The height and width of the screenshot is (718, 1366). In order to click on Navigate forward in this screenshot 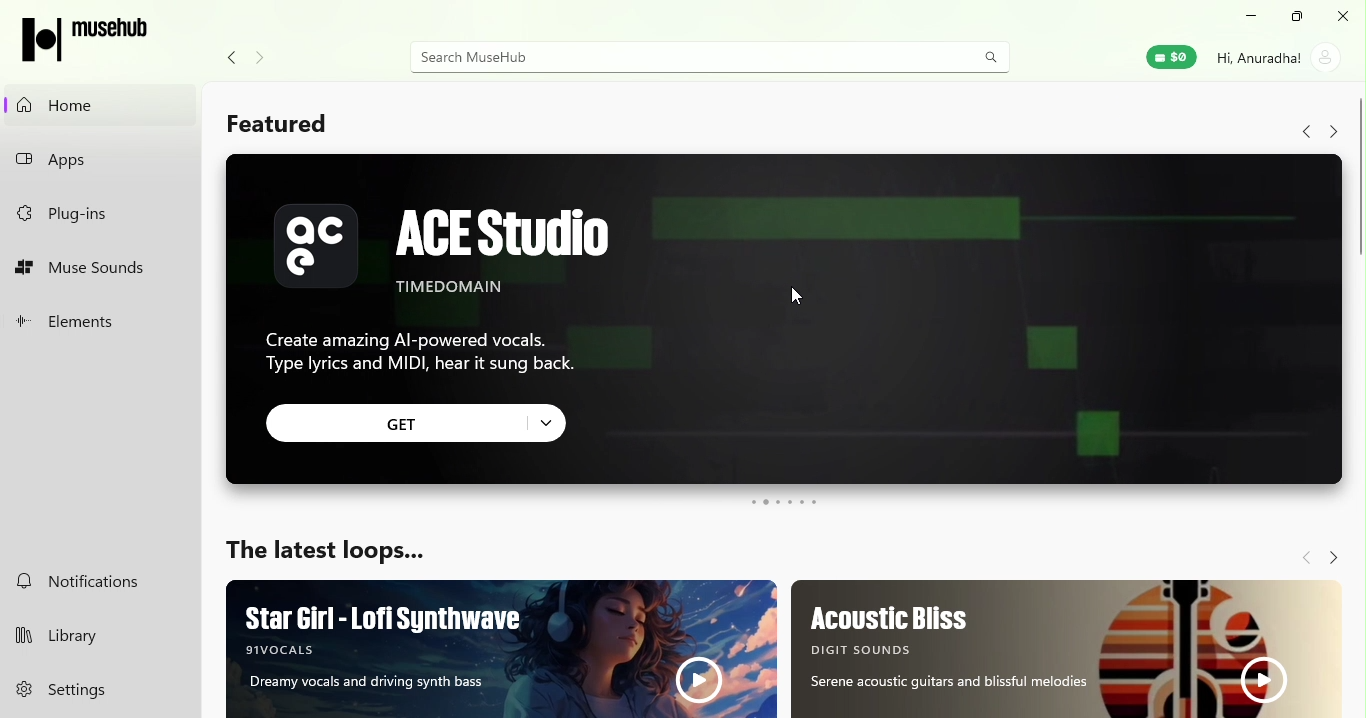, I will do `click(258, 53)`.